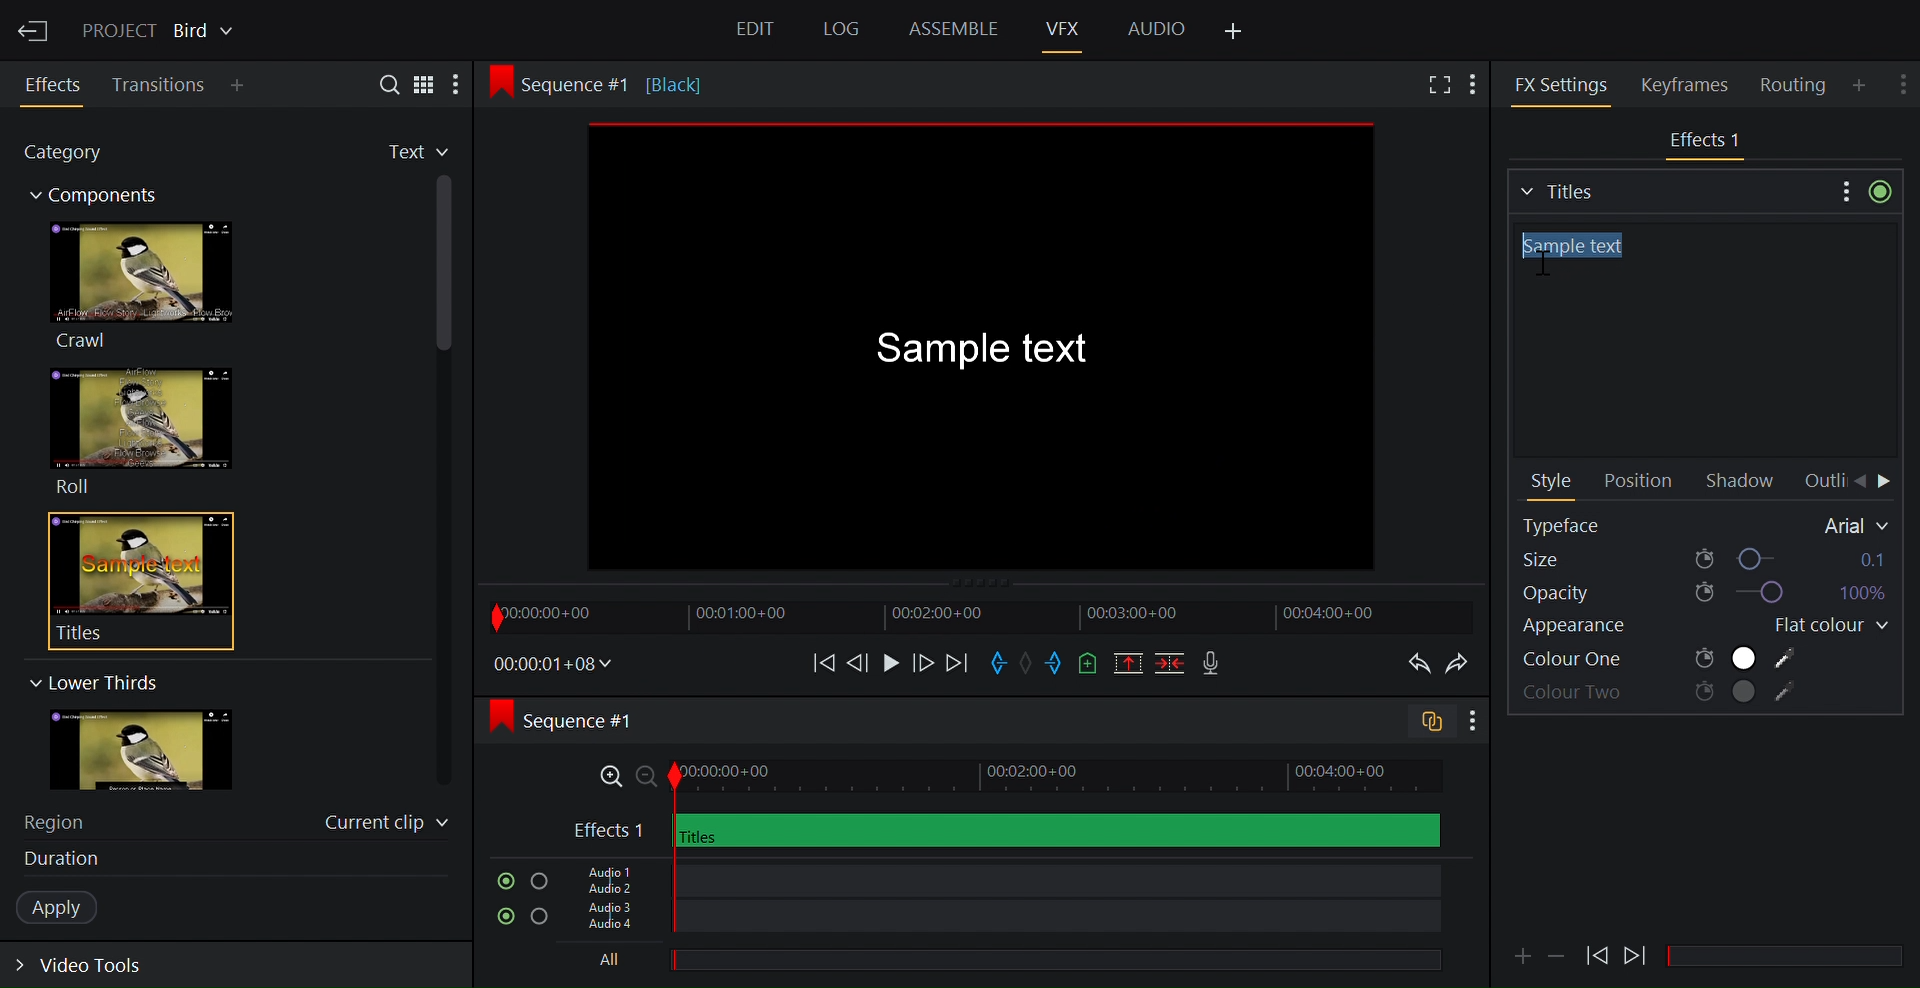  What do you see at coordinates (1006, 830) in the screenshot?
I see `Video Track Effects` at bounding box center [1006, 830].